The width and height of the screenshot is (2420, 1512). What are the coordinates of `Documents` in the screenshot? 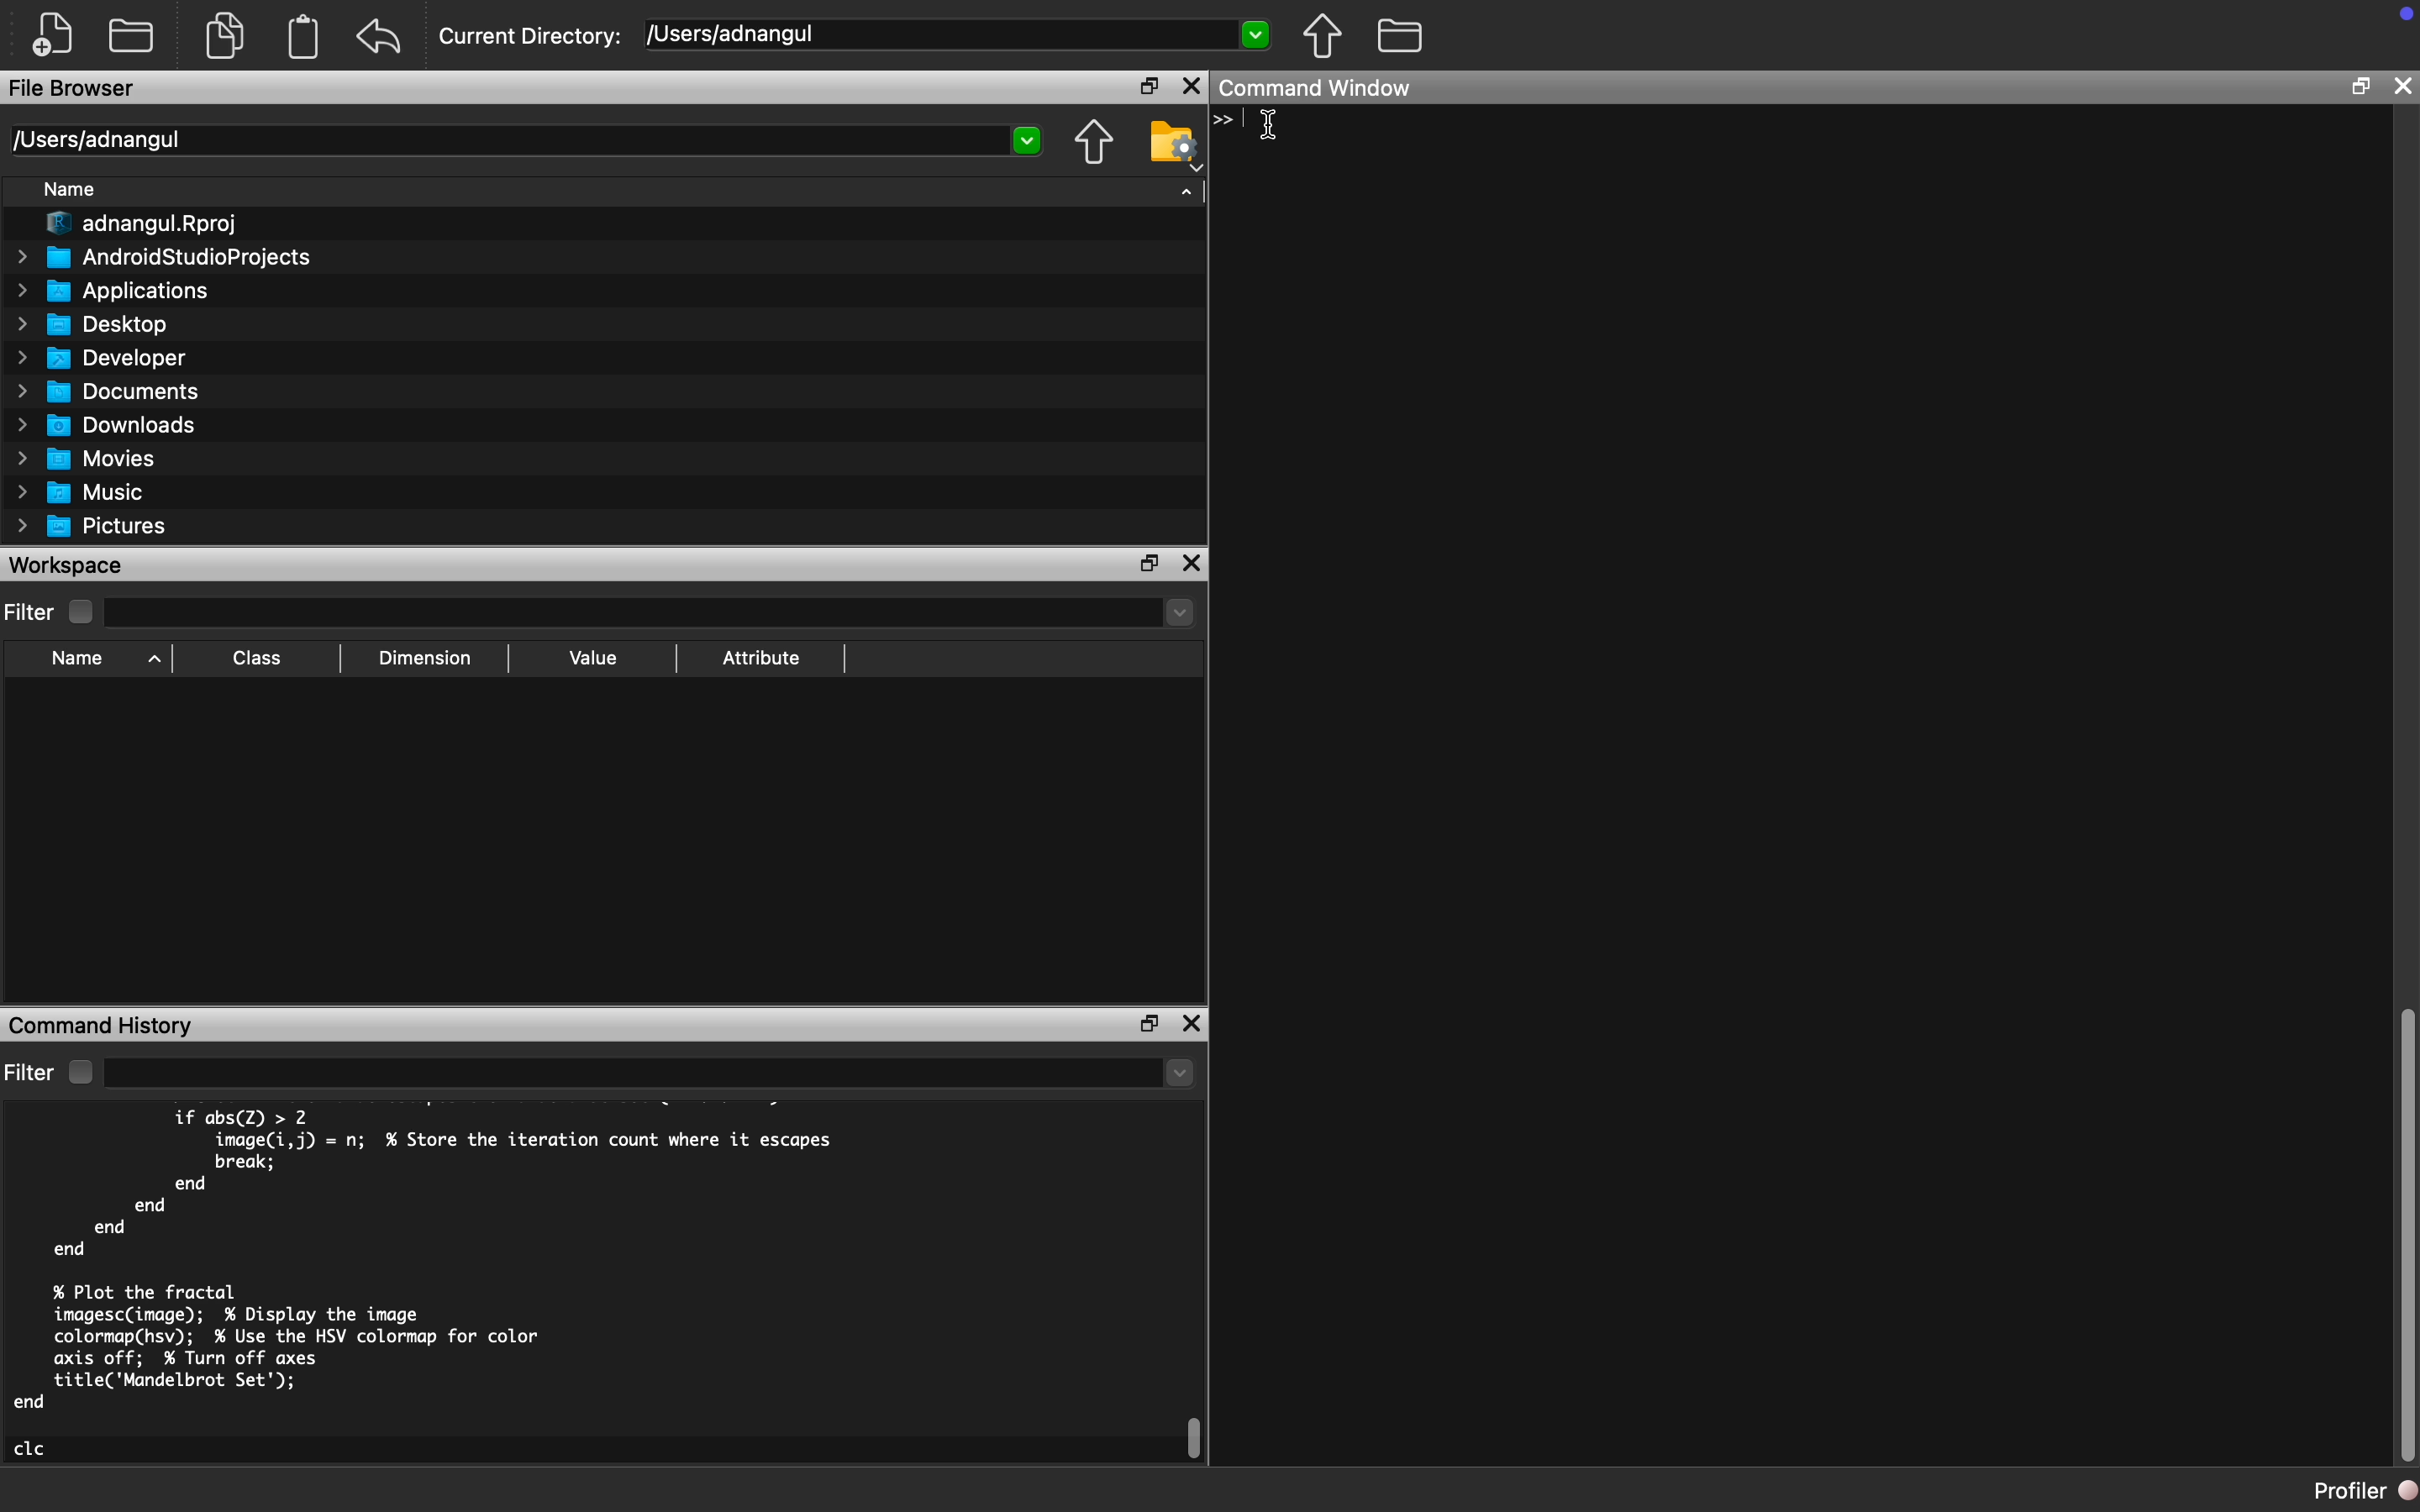 It's located at (109, 393).